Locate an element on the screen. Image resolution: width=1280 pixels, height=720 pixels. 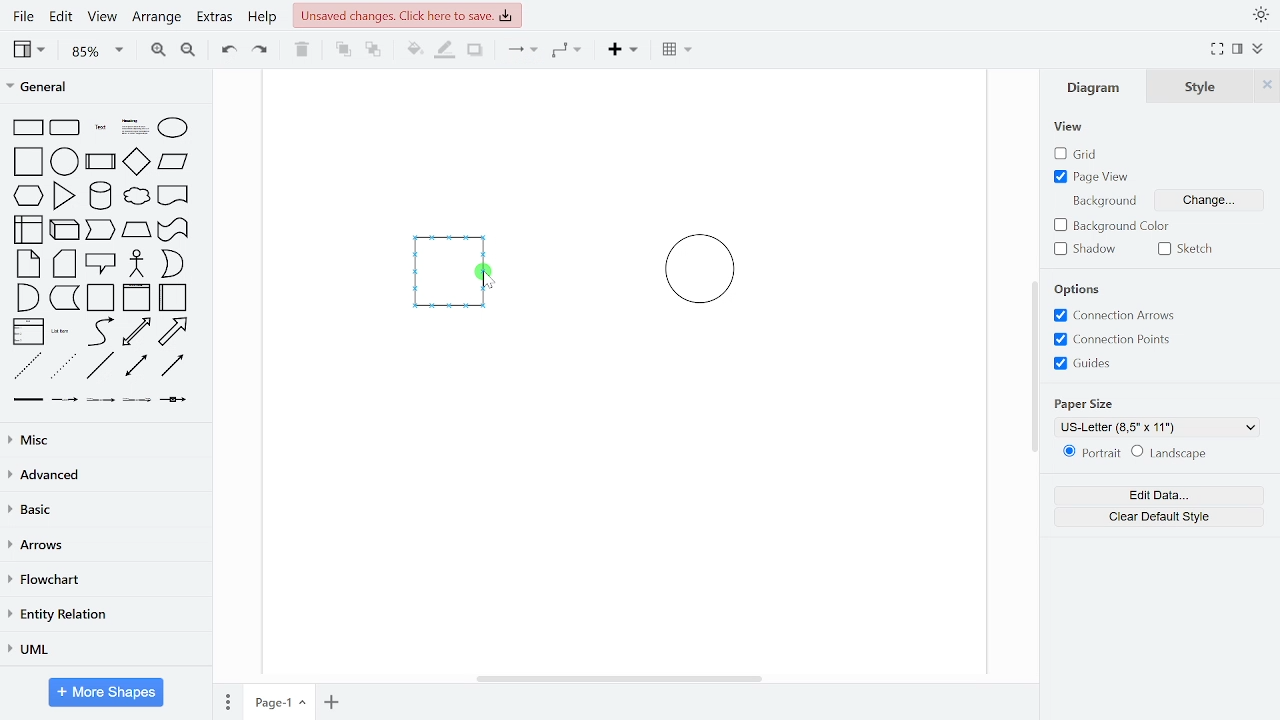
fill color is located at coordinates (415, 50).